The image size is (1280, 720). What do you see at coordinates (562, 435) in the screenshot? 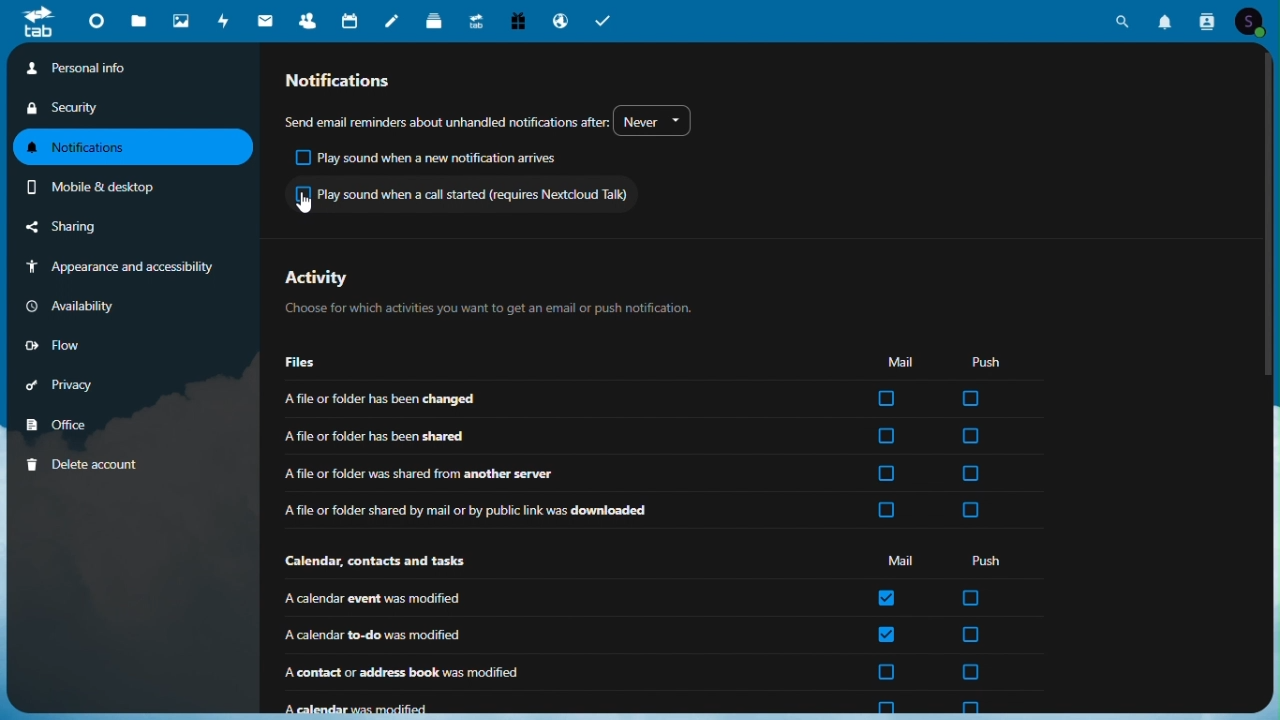
I see `a file or folder Has been shared` at bounding box center [562, 435].